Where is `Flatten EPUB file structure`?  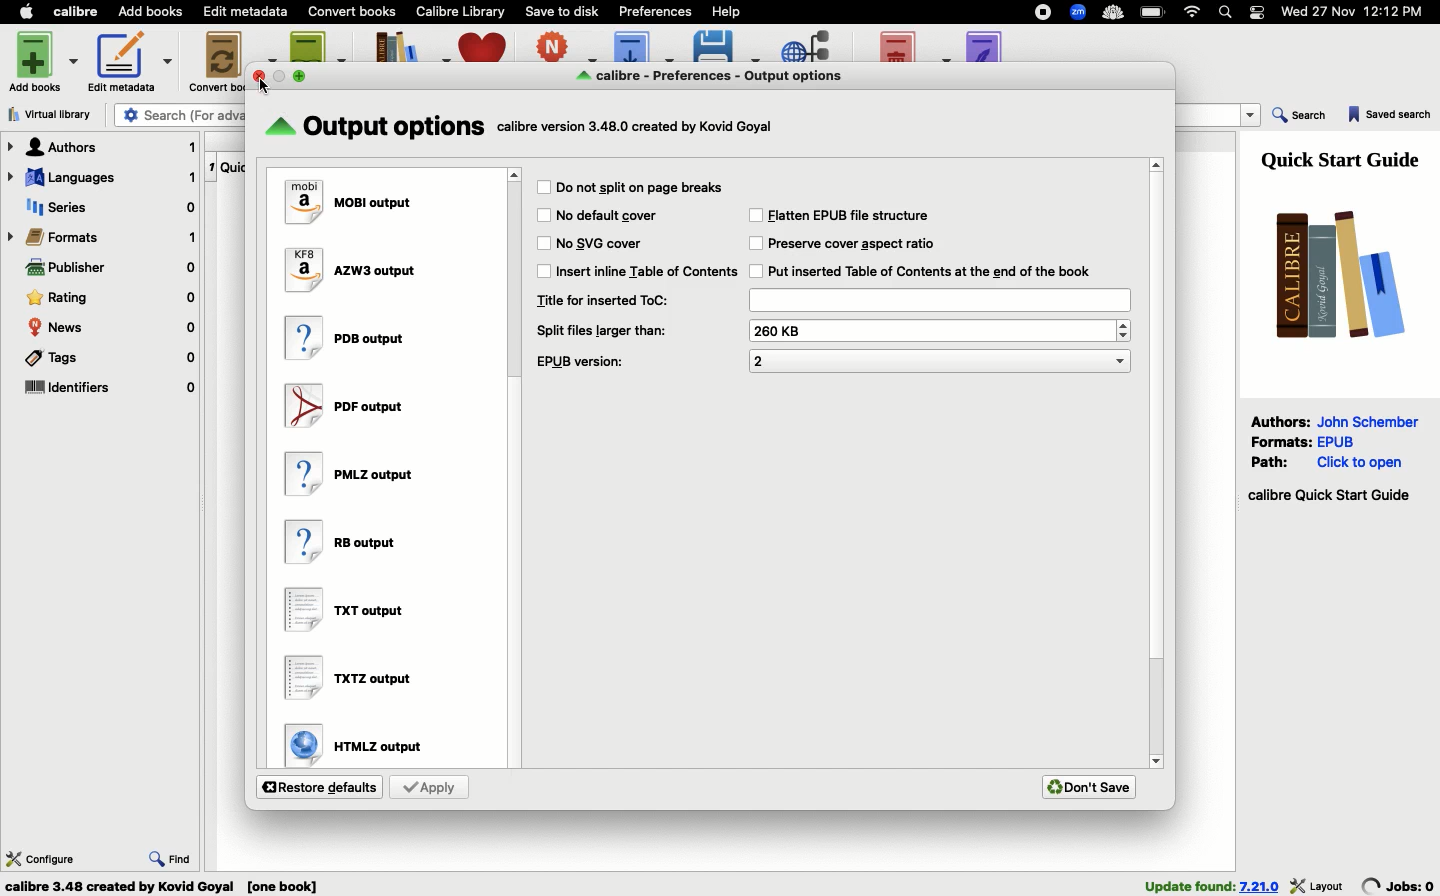
Flatten EPUB file structure is located at coordinates (856, 216).